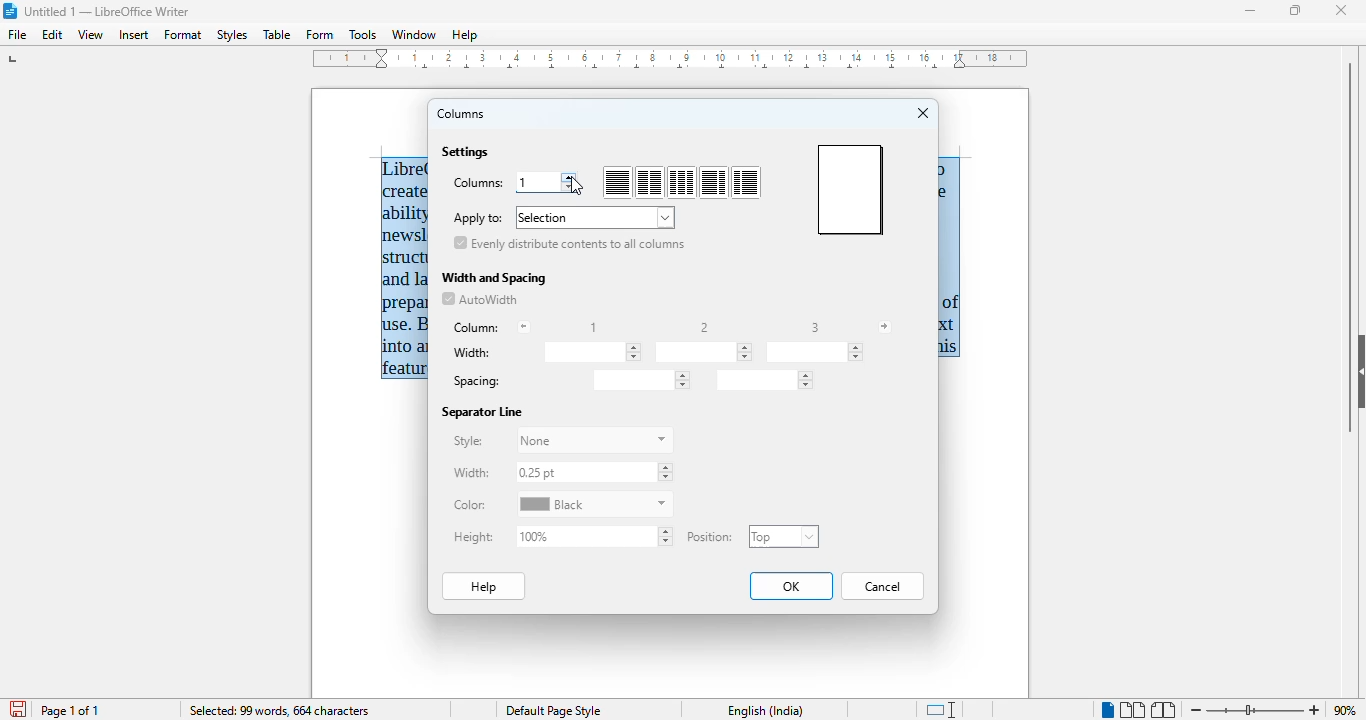 Image resolution: width=1366 pixels, height=720 pixels. What do you see at coordinates (815, 327) in the screenshot?
I see `3` at bounding box center [815, 327].